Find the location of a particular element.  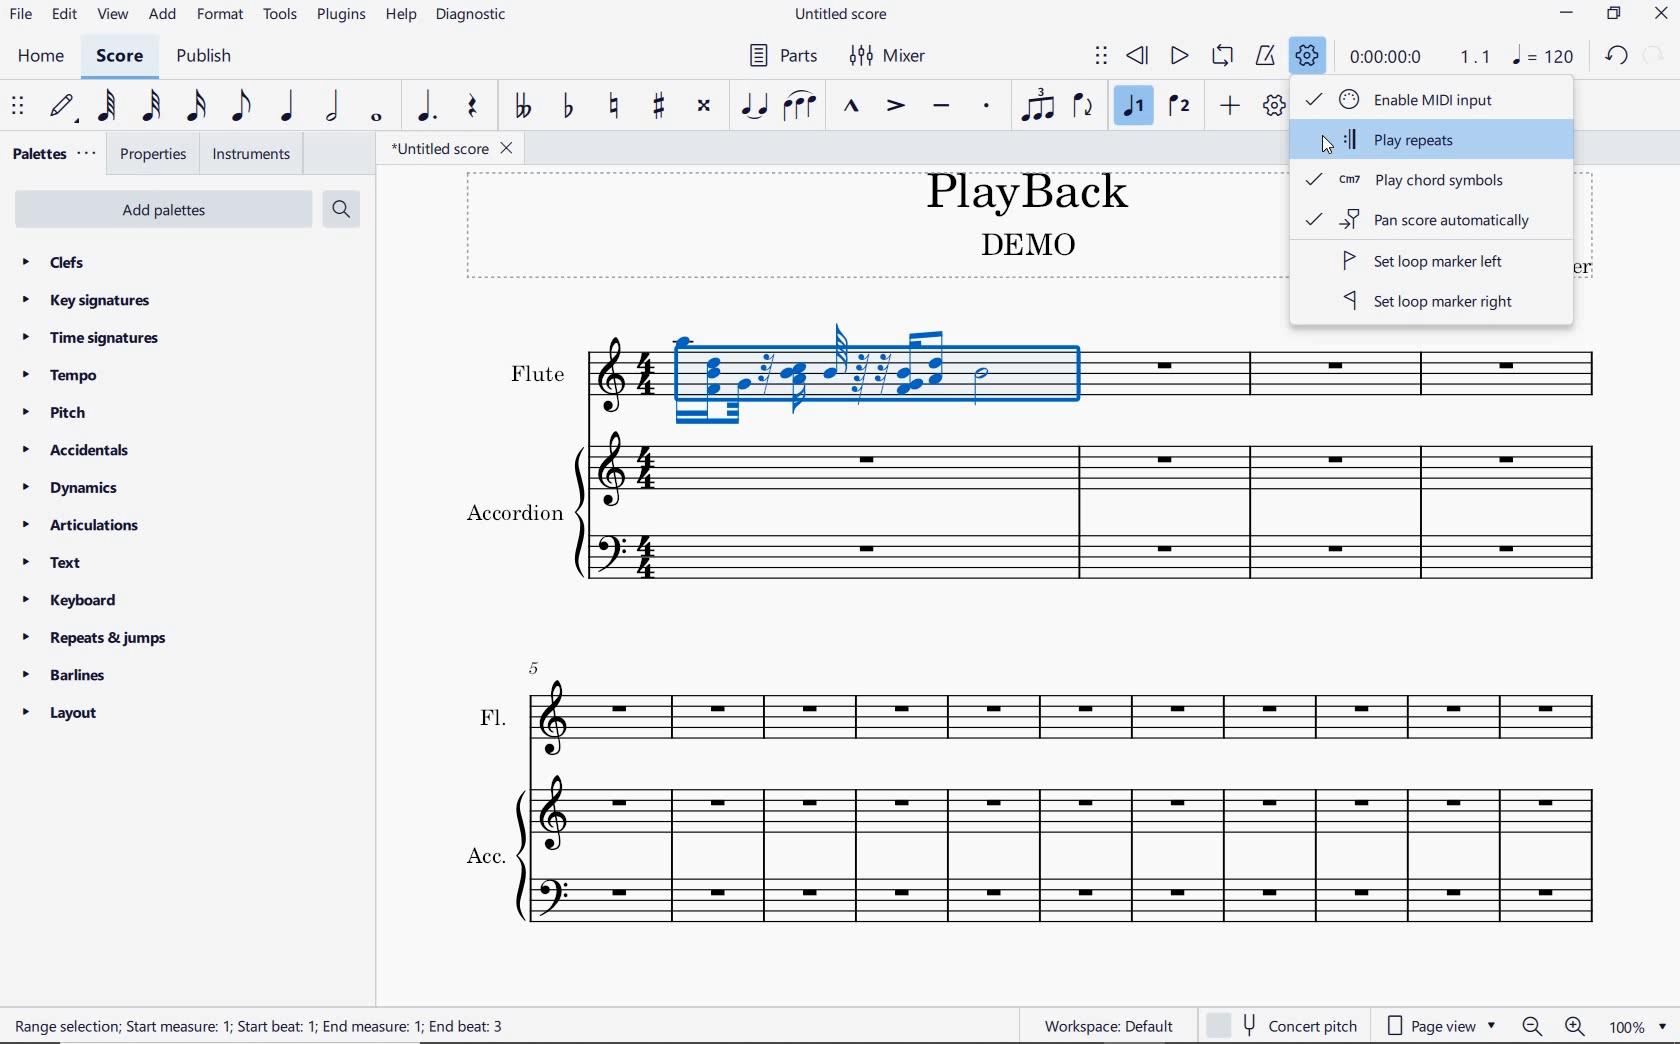

toggle natural is located at coordinates (612, 105).